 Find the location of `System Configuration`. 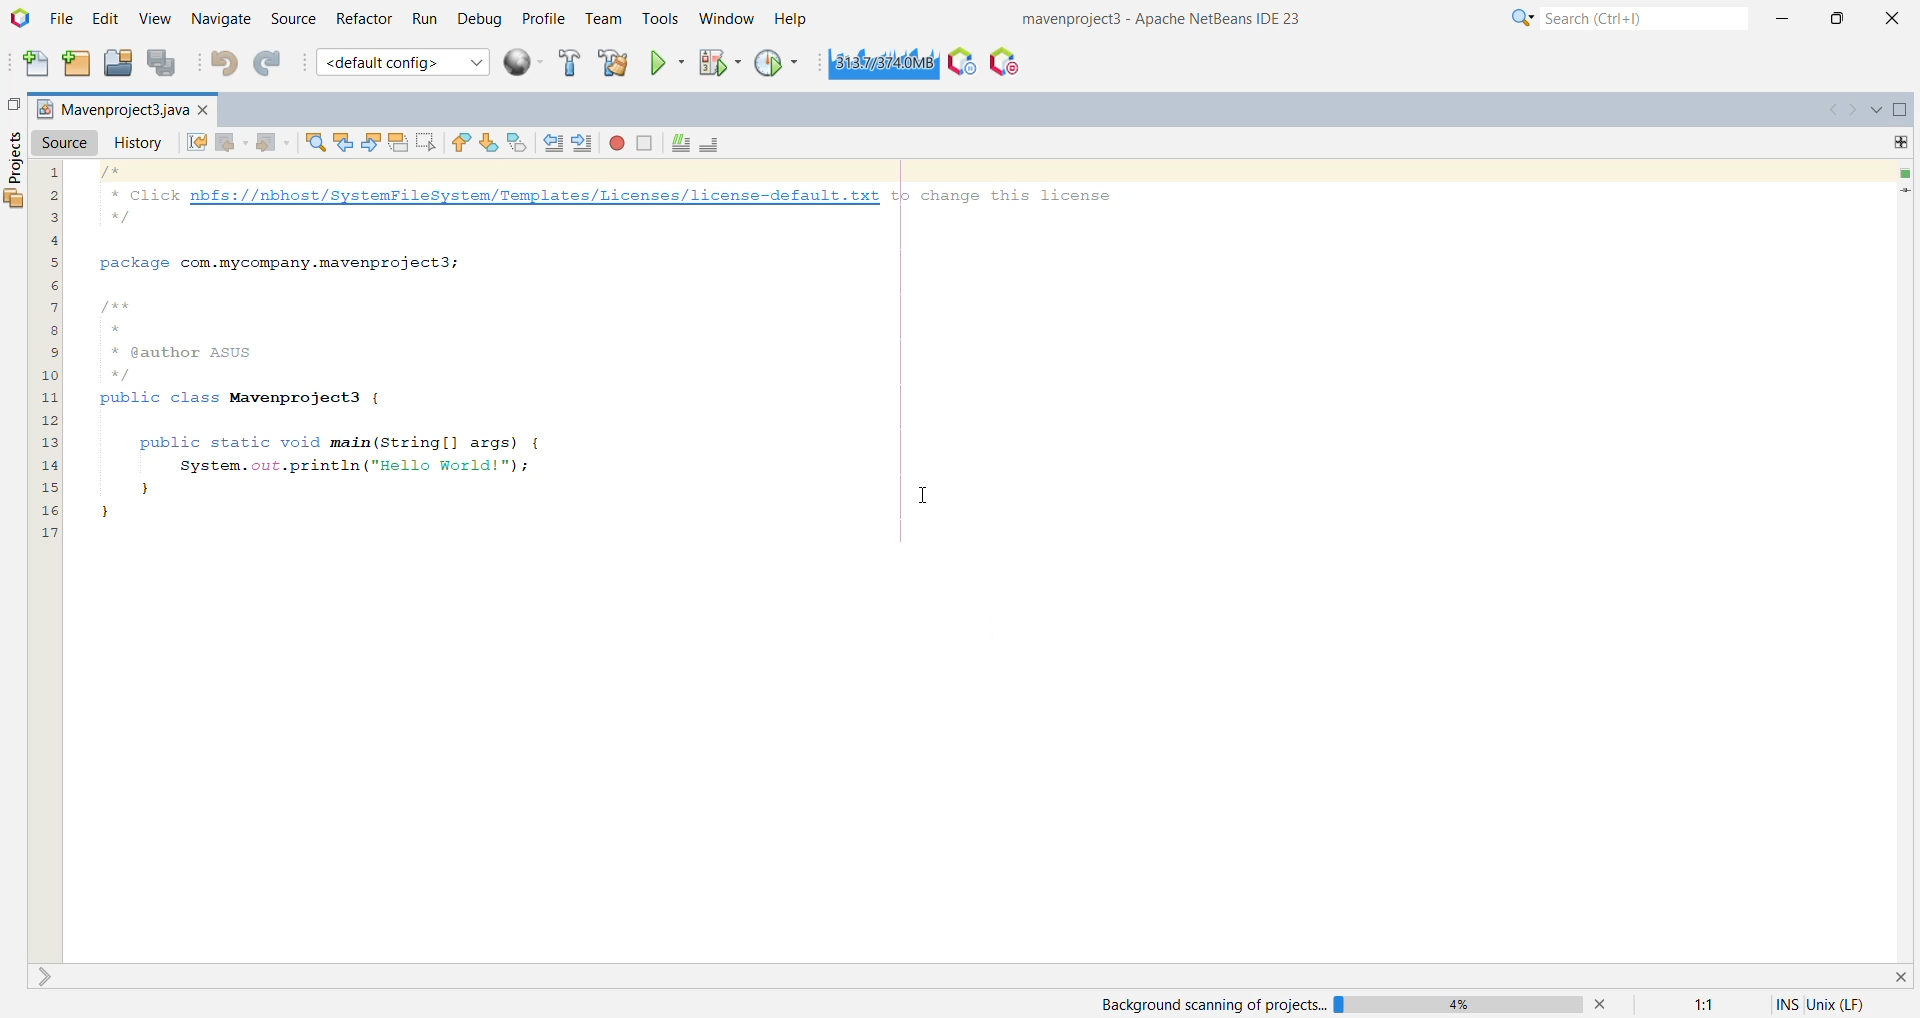

System Configuration is located at coordinates (1843, 1005).